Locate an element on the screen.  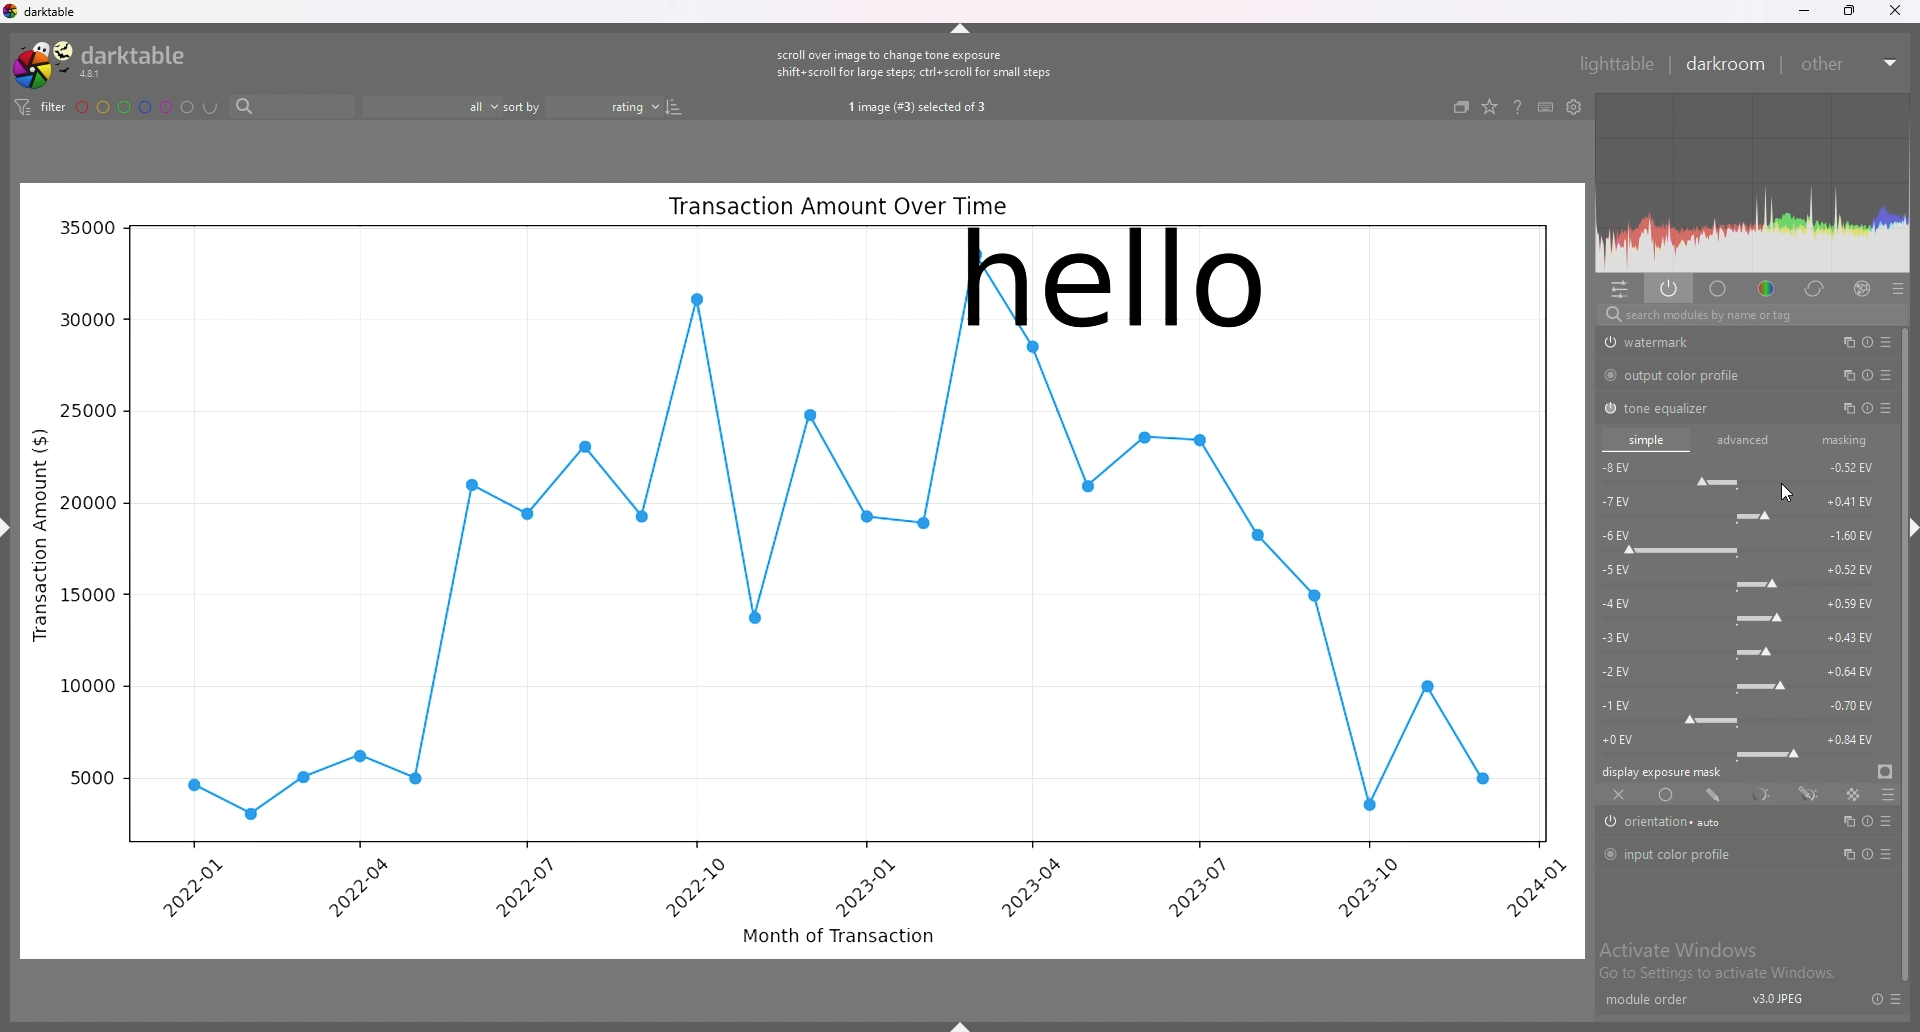
Transaction Amount Over Time is located at coordinates (837, 206).